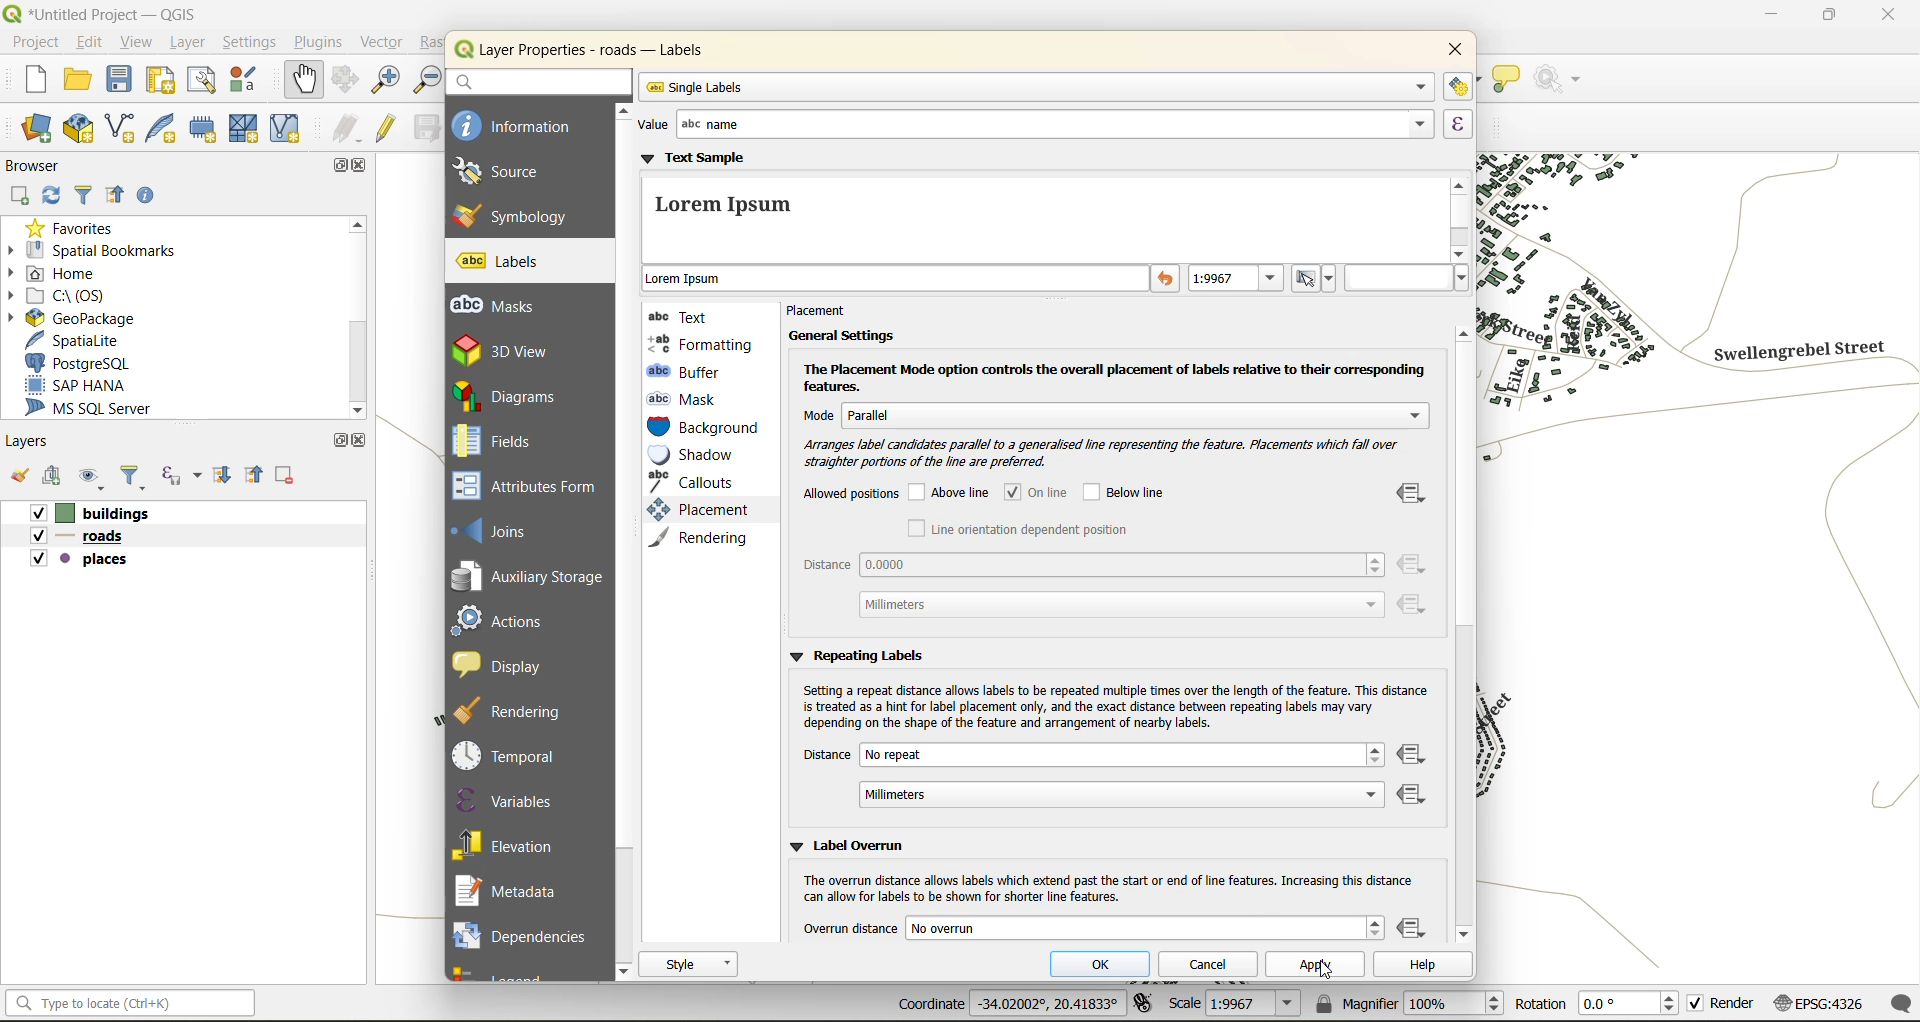 This screenshot has height=1022, width=1920. What do you see at coordinates (824, 312) in the screenshot?
I see `placement` at bounding box center [824, 312].